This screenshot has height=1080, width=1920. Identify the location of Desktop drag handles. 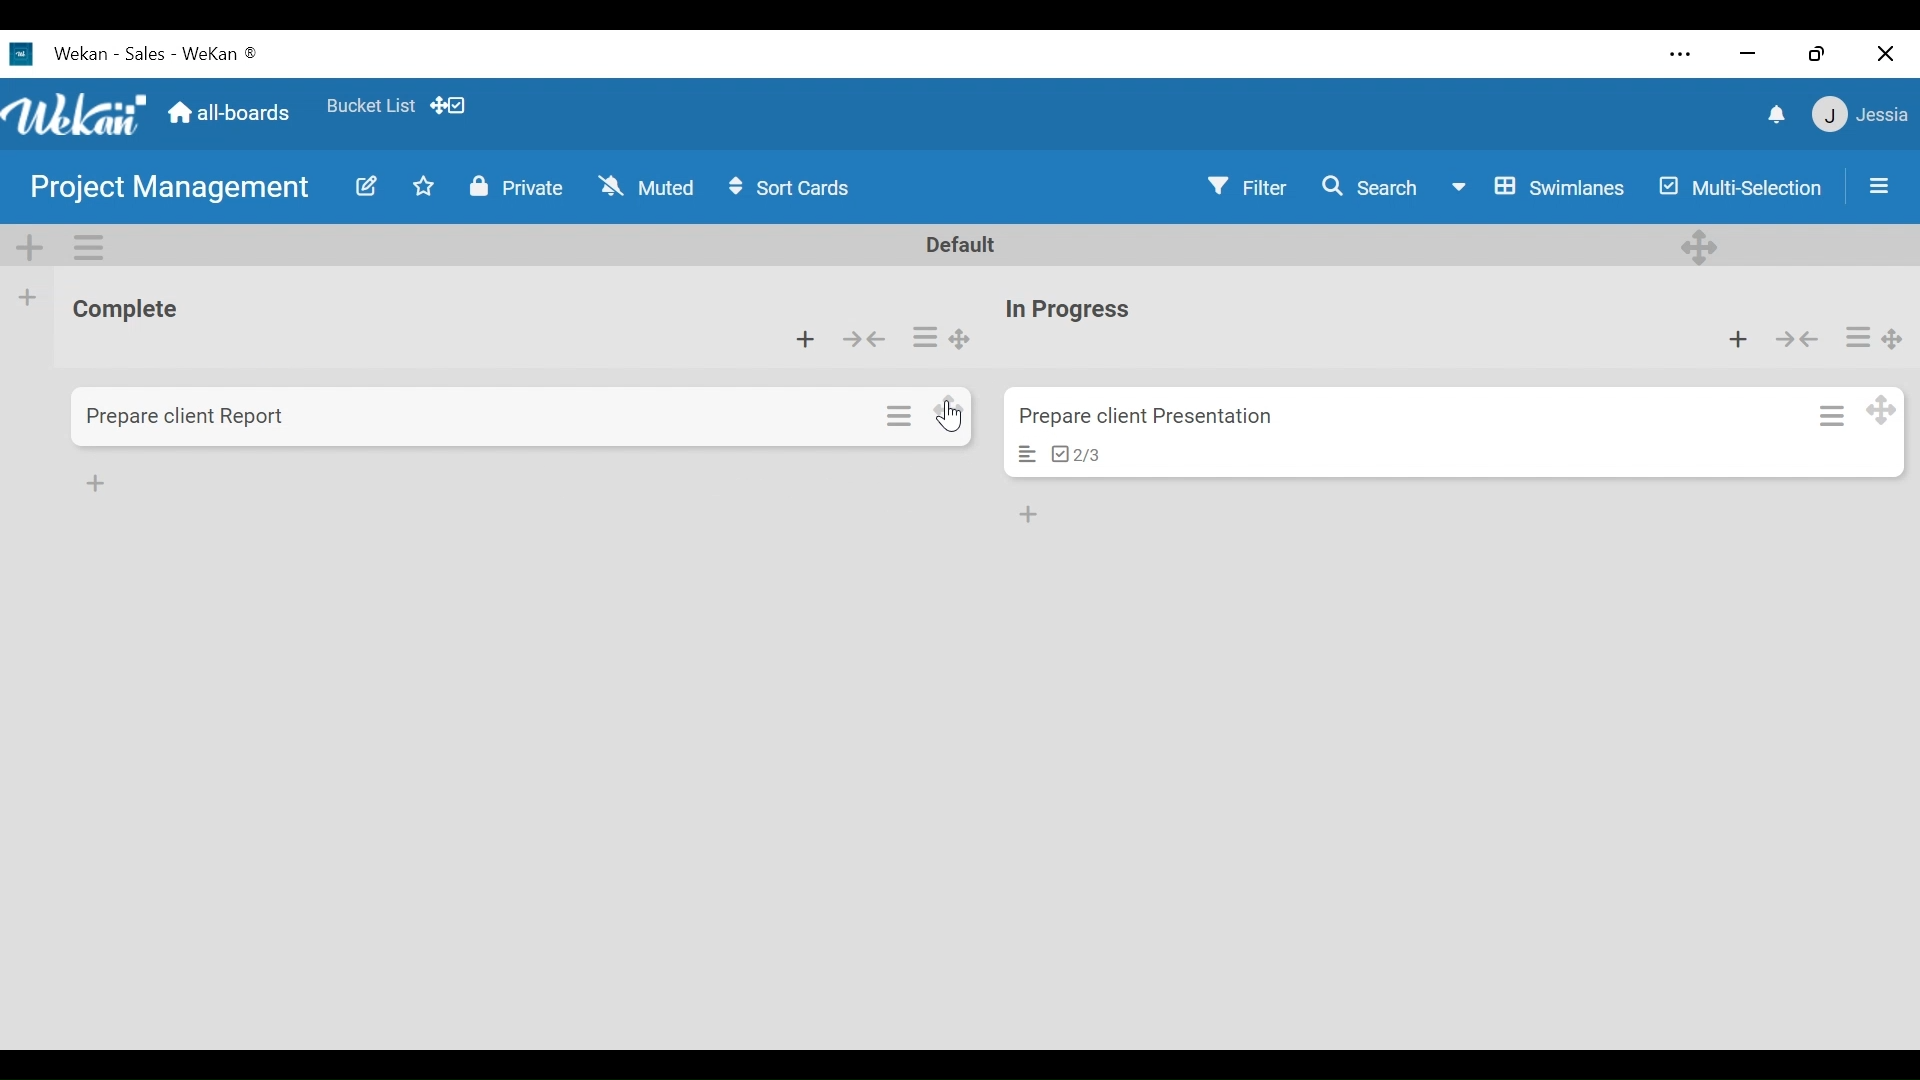
(961, 340).